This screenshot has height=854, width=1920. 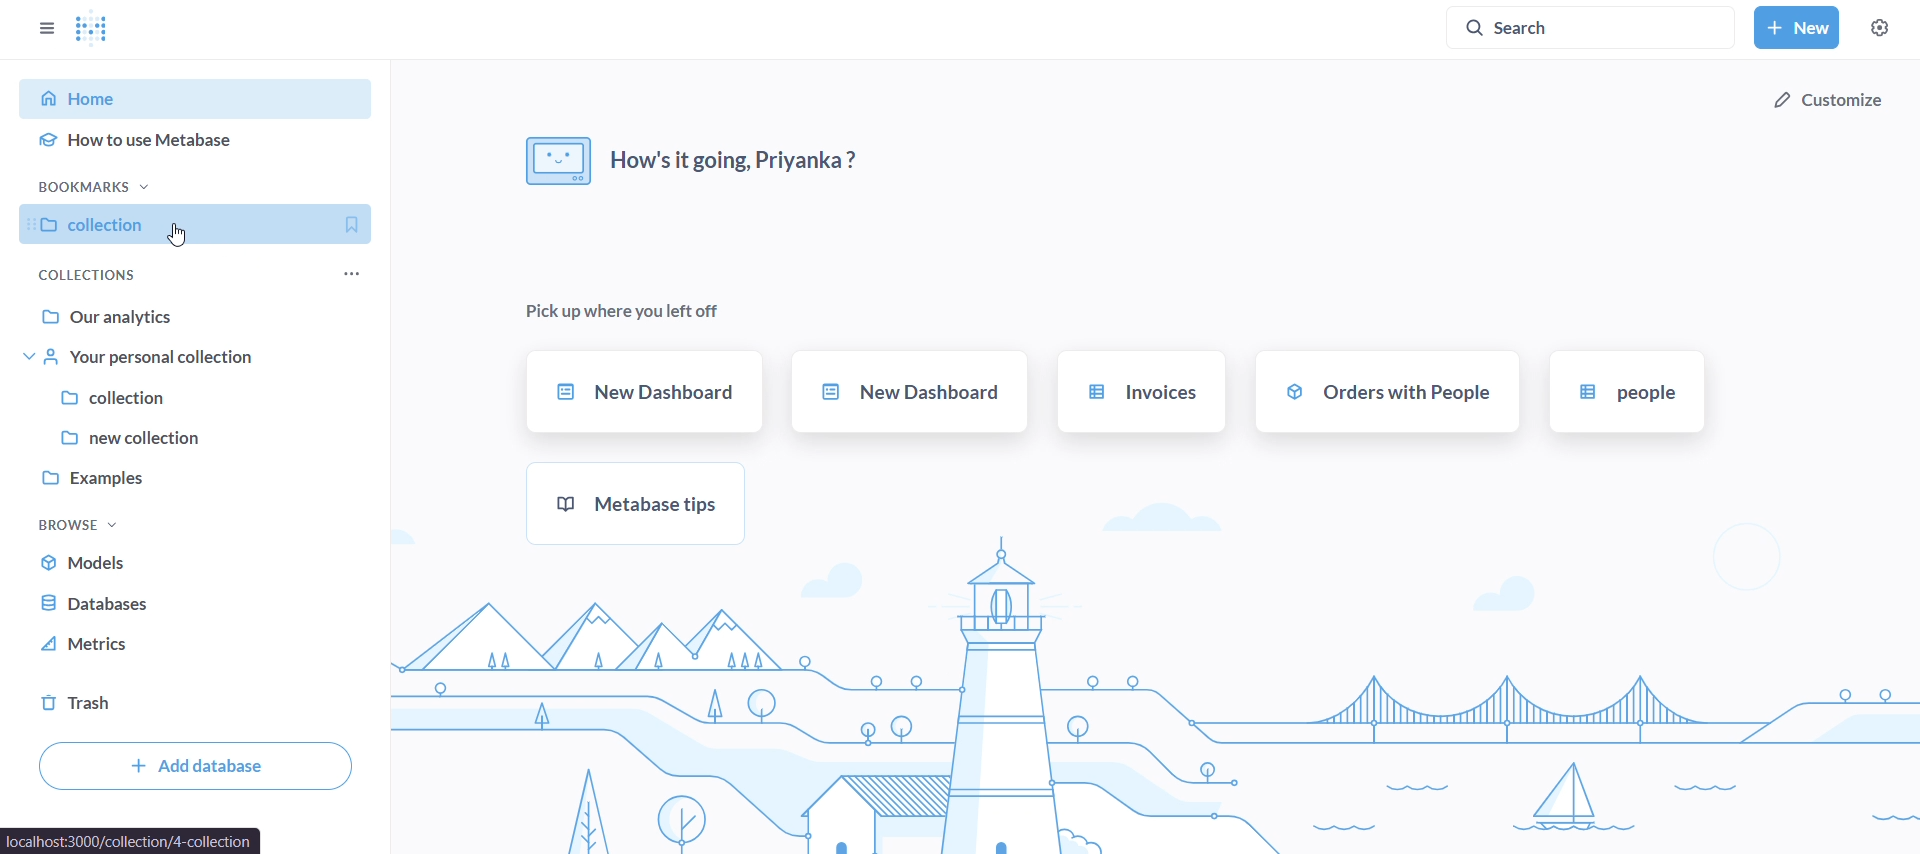 What do you see at coordinates (909, 391) in the screenshot?
I see `new dashboard` at bounding box center [909, 391].